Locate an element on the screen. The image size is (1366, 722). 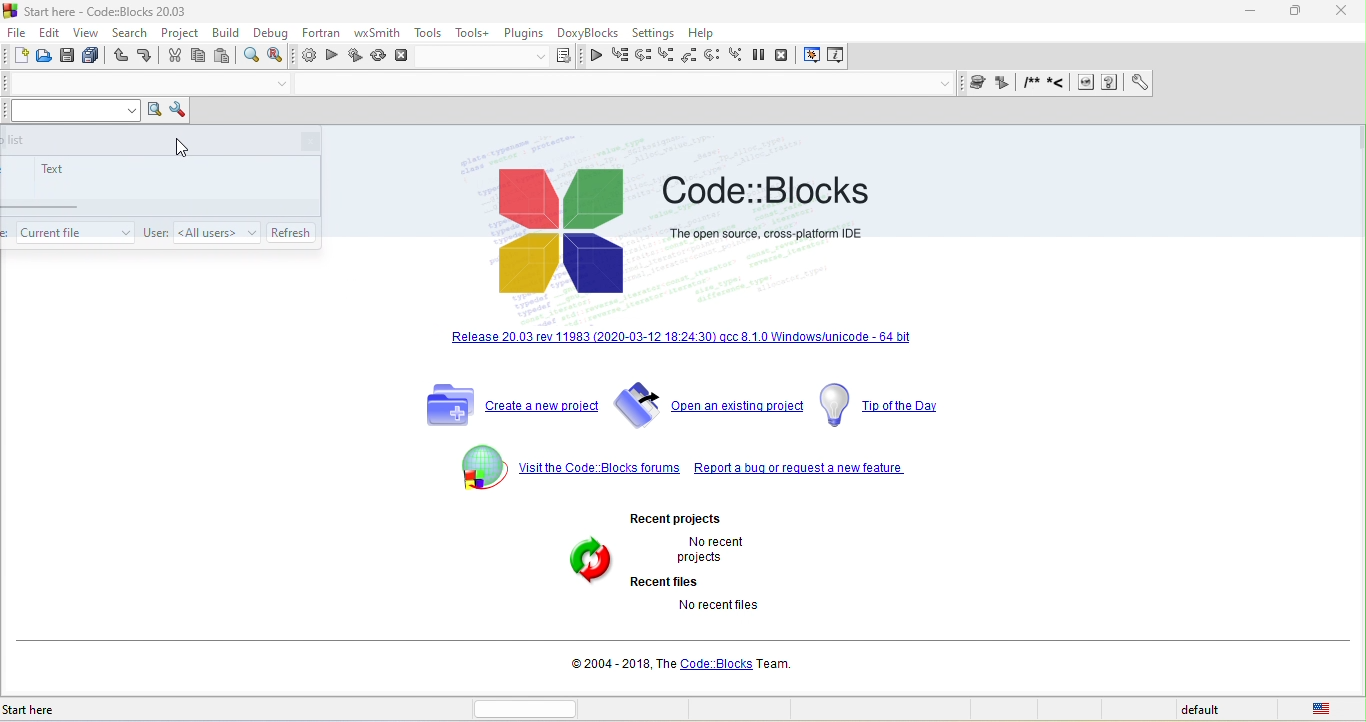
open tab is located at coordinates (131, 84).